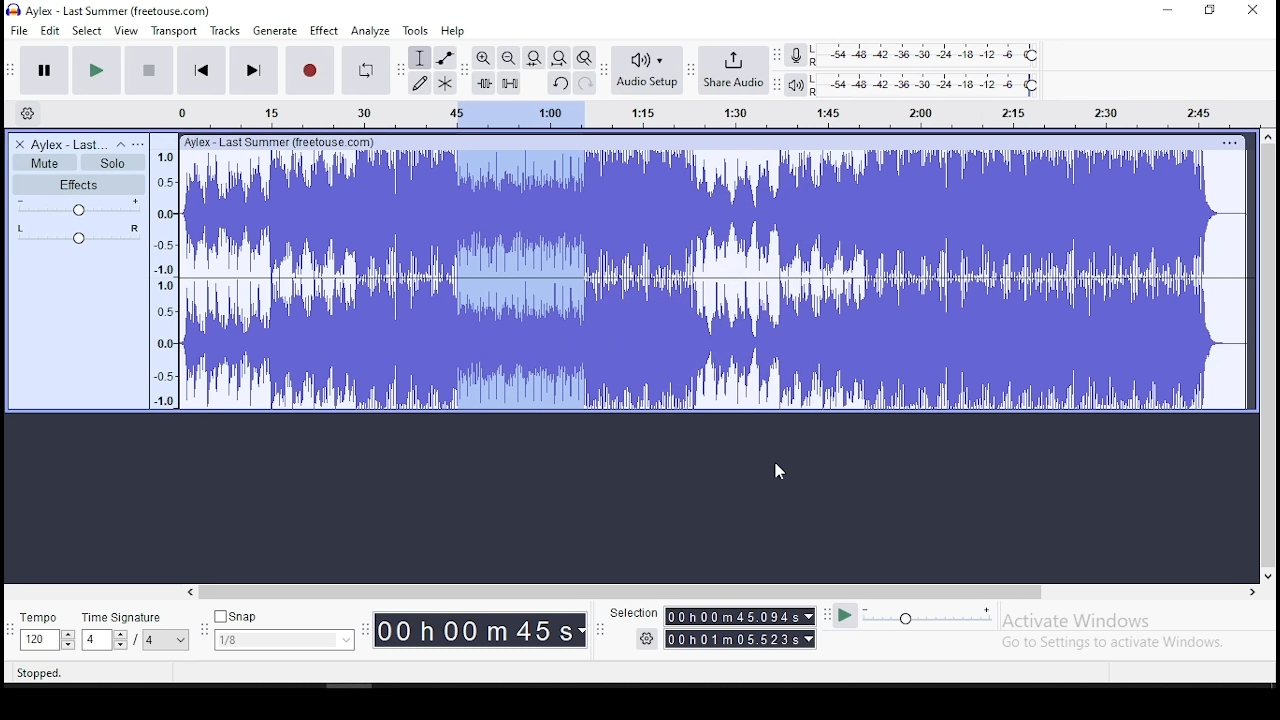  I want to click on selection tool, so click(420, 57).